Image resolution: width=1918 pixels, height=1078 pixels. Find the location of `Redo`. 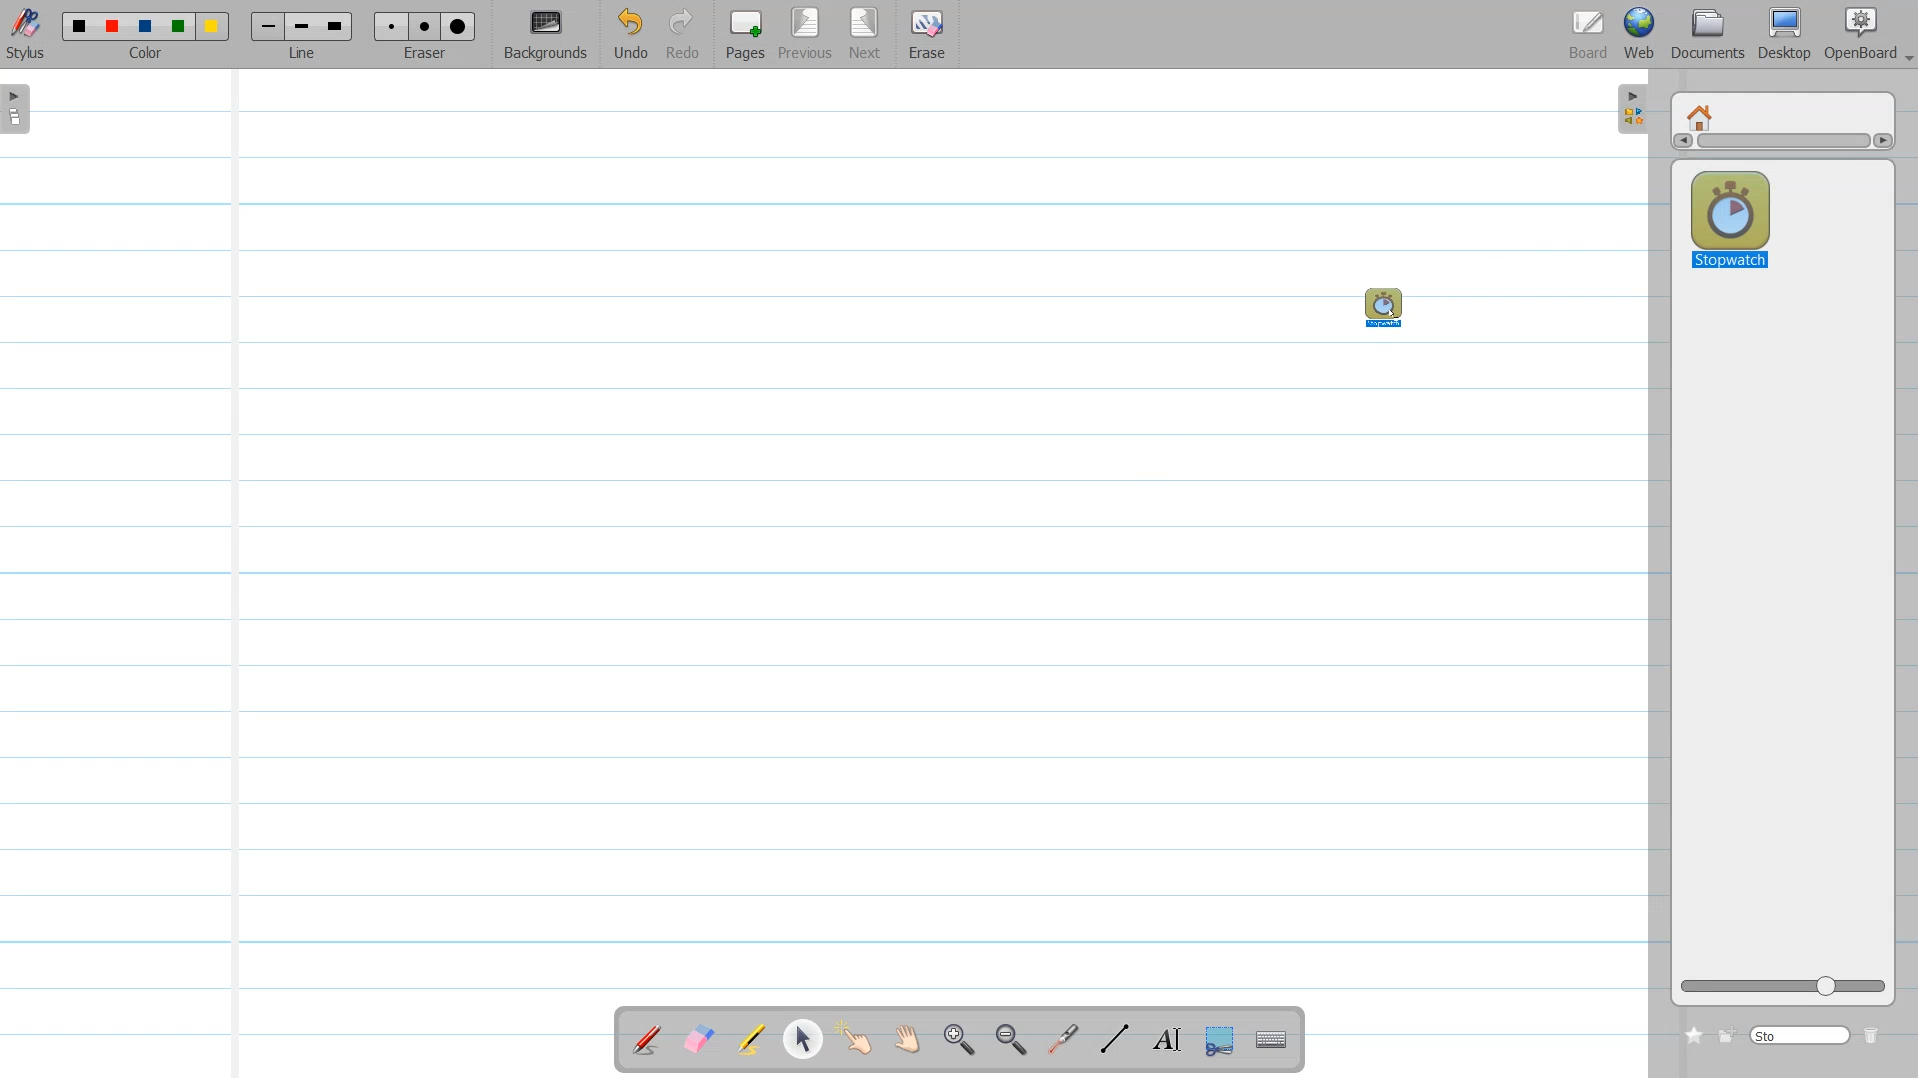

Redo is located at coordinates (684, 35).